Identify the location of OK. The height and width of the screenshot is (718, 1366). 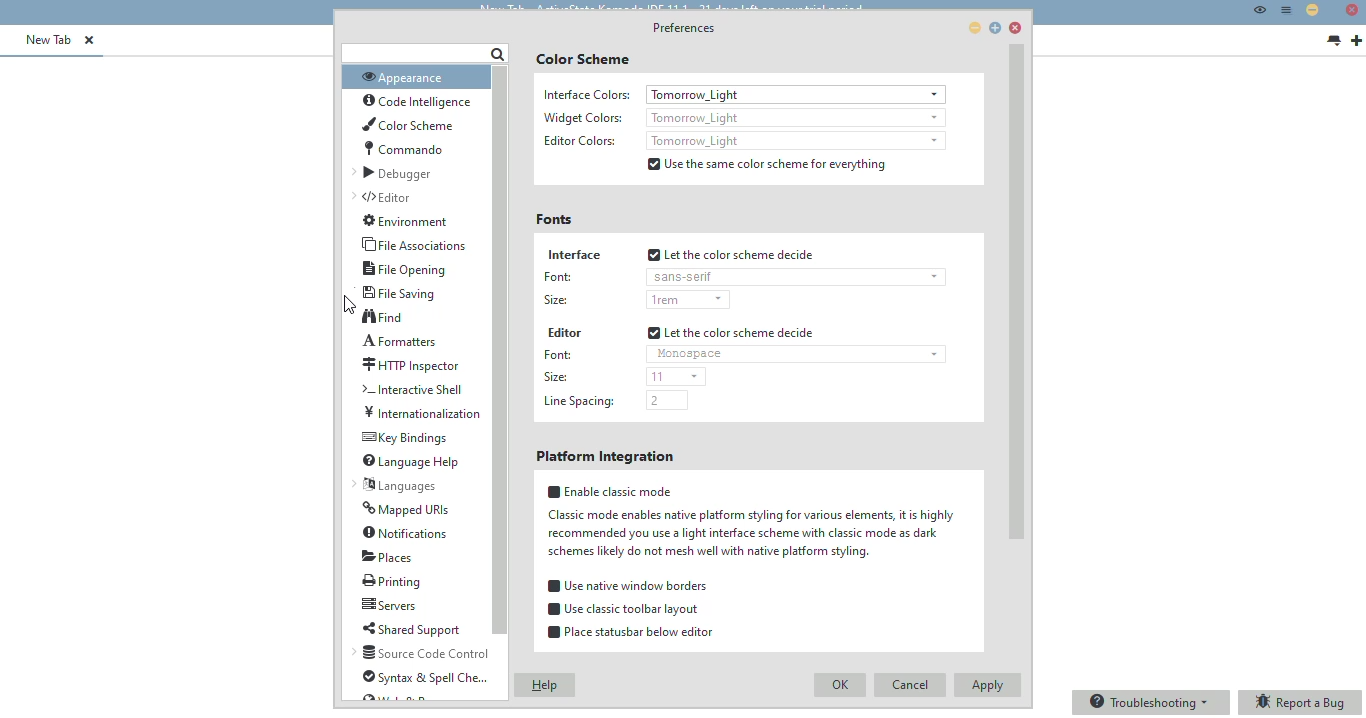
(841, 686).